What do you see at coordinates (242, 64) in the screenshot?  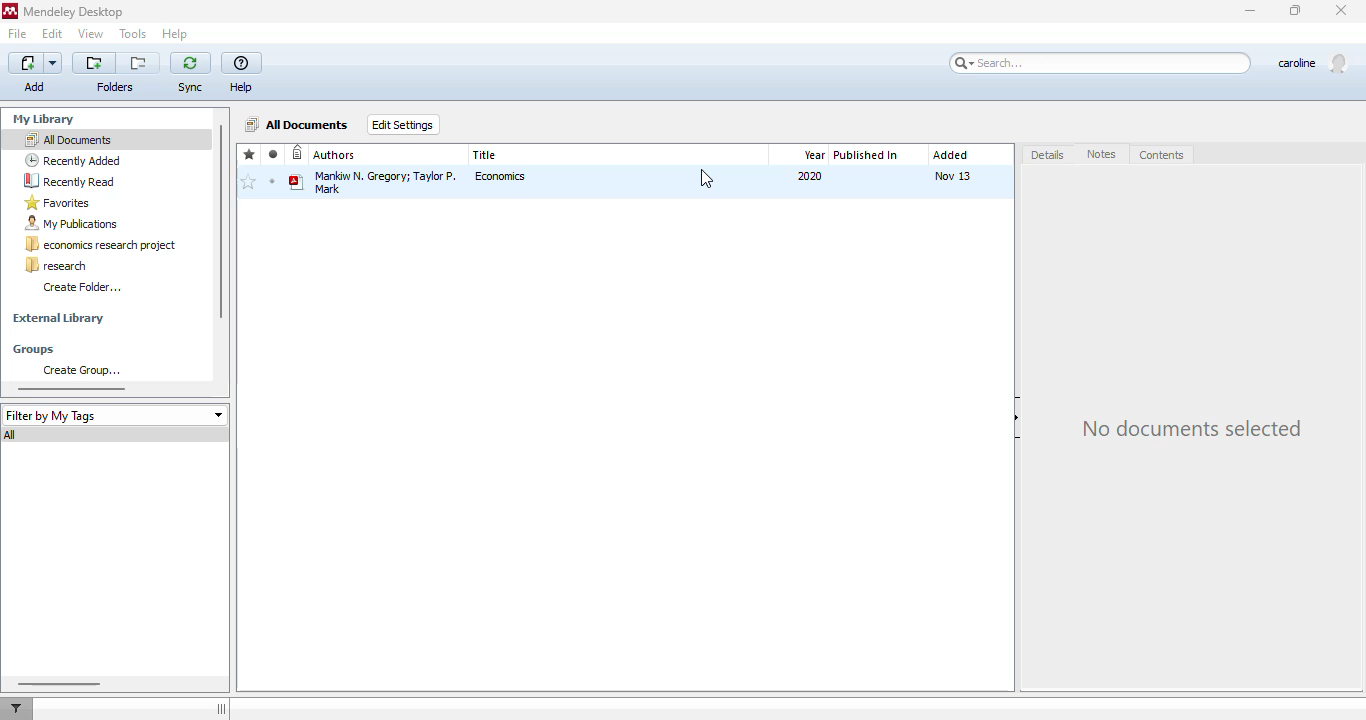 I see `help` at bounding box center [242, 64].